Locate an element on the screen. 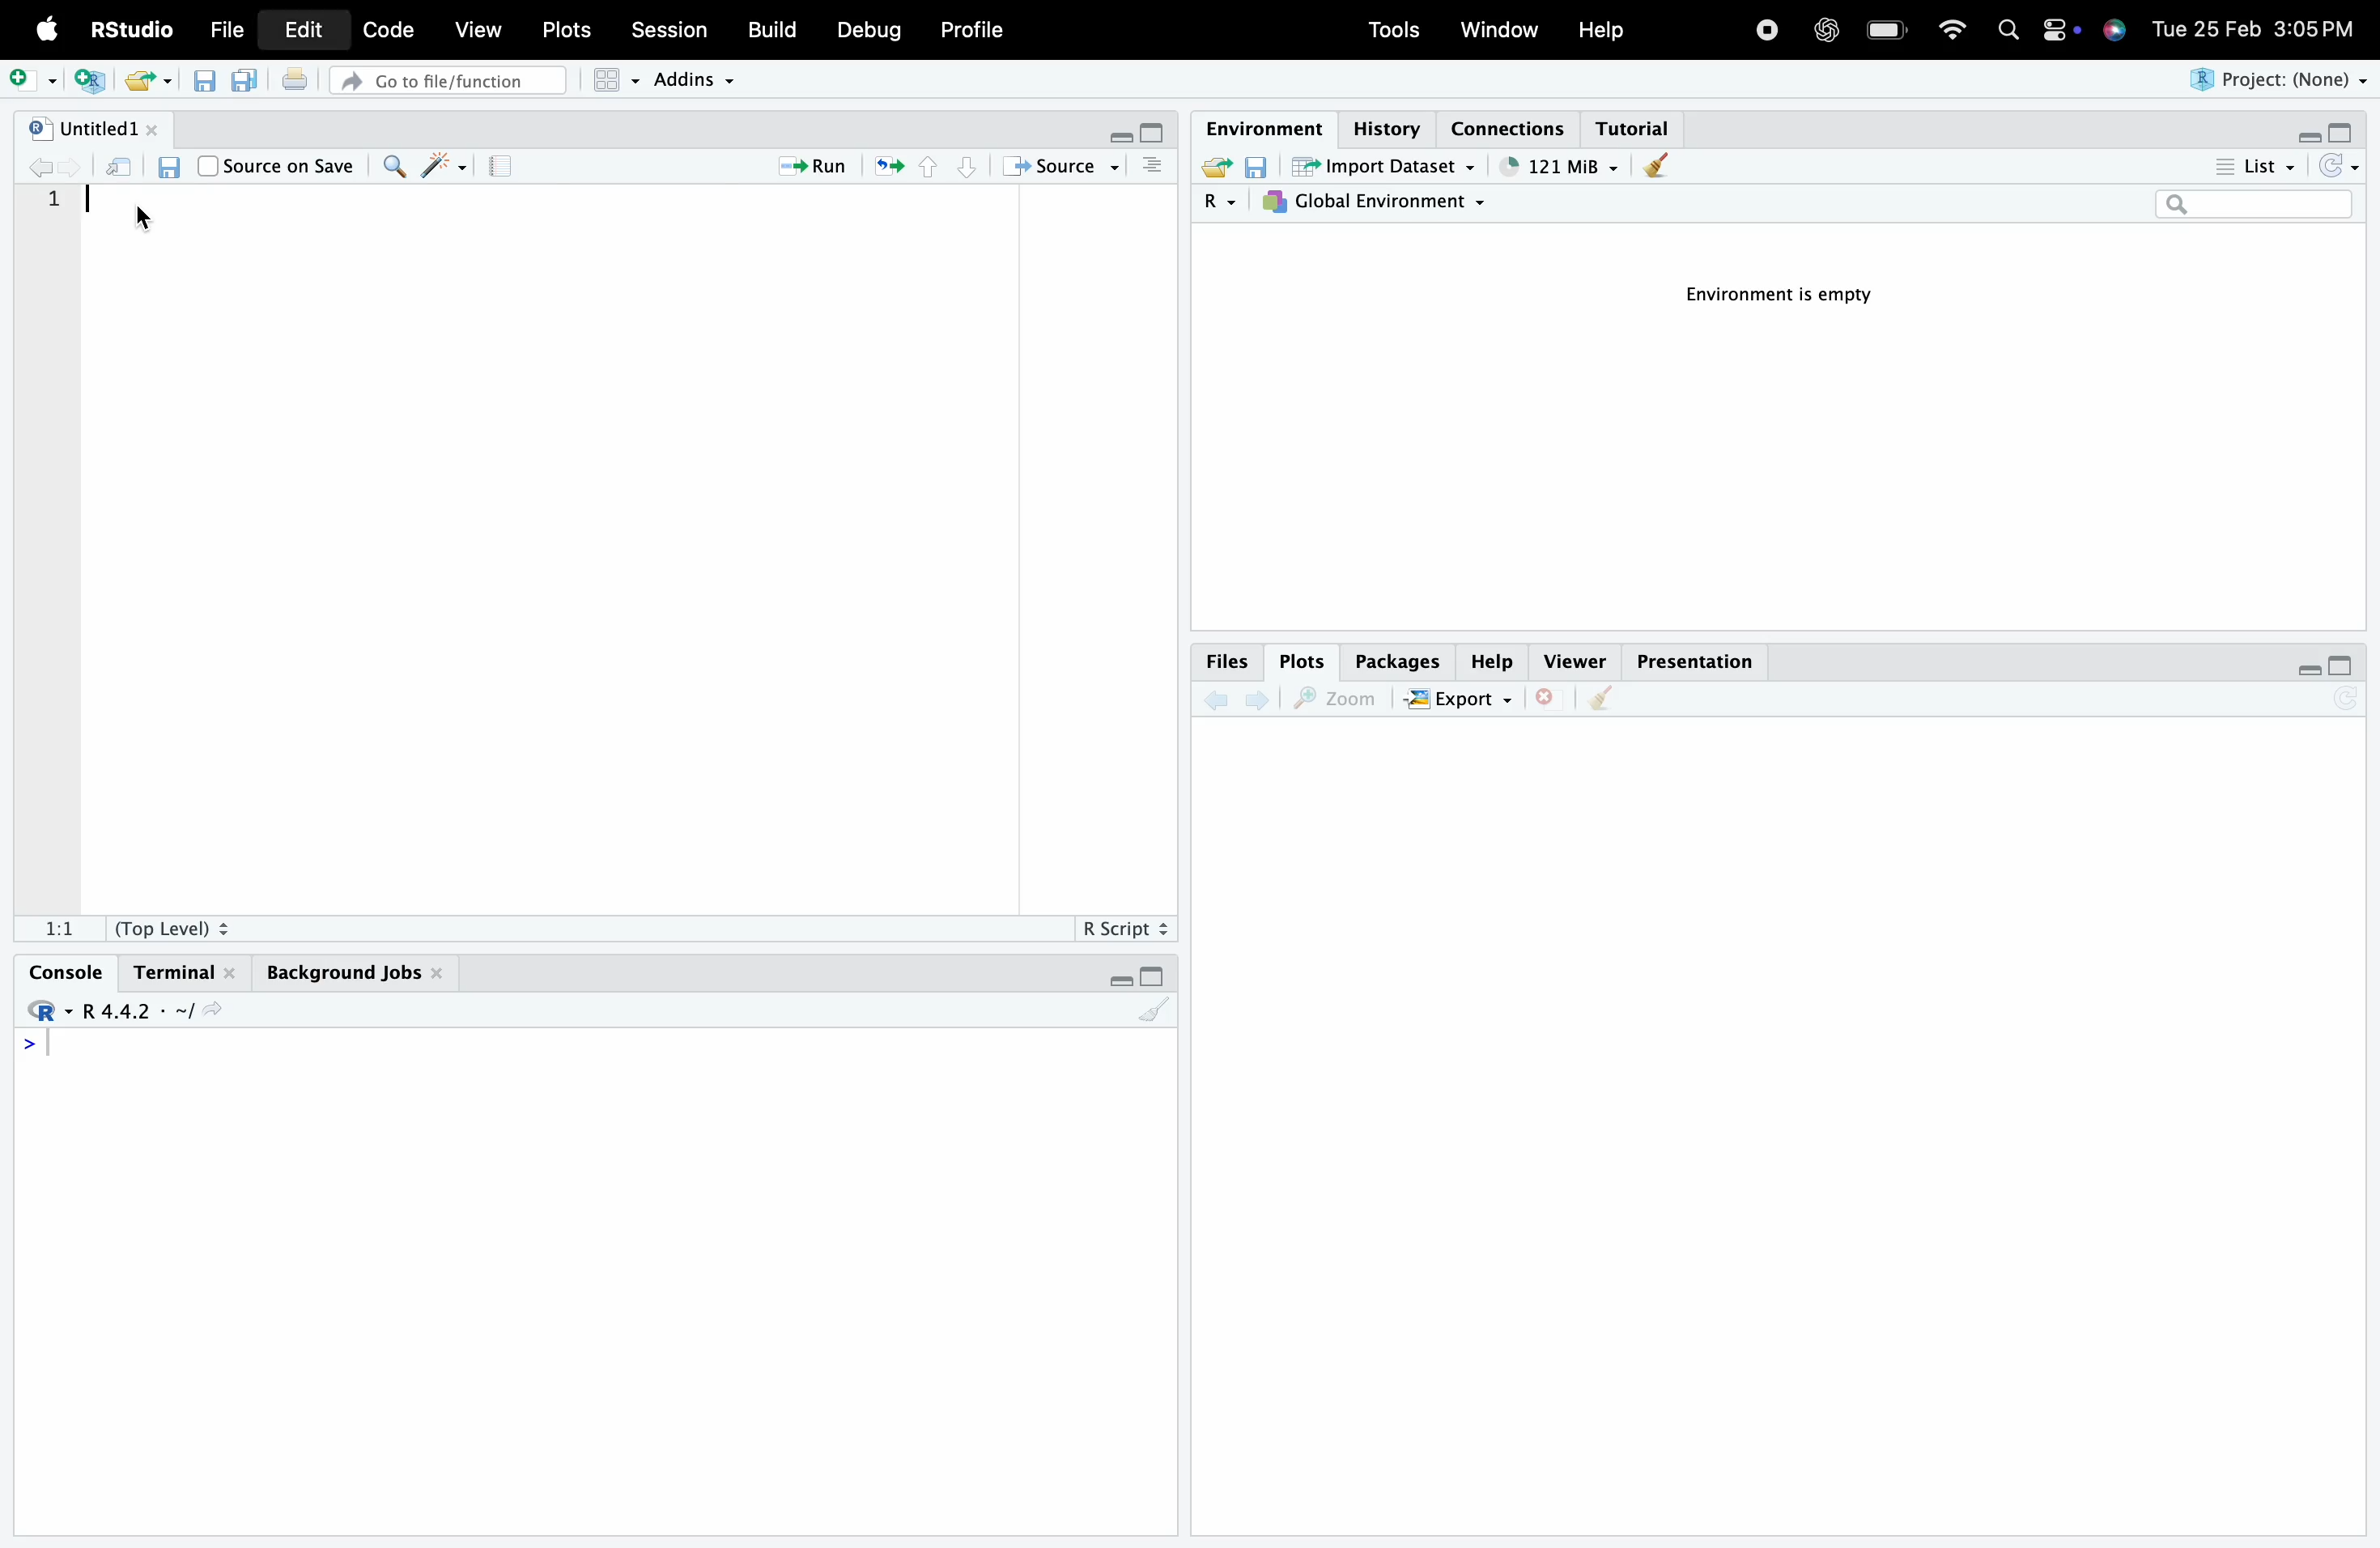 Image resolution: width=2380 pixels, height=1548 pixels. Save current document (Ctrl + S) is located at coordinates (204, 83).